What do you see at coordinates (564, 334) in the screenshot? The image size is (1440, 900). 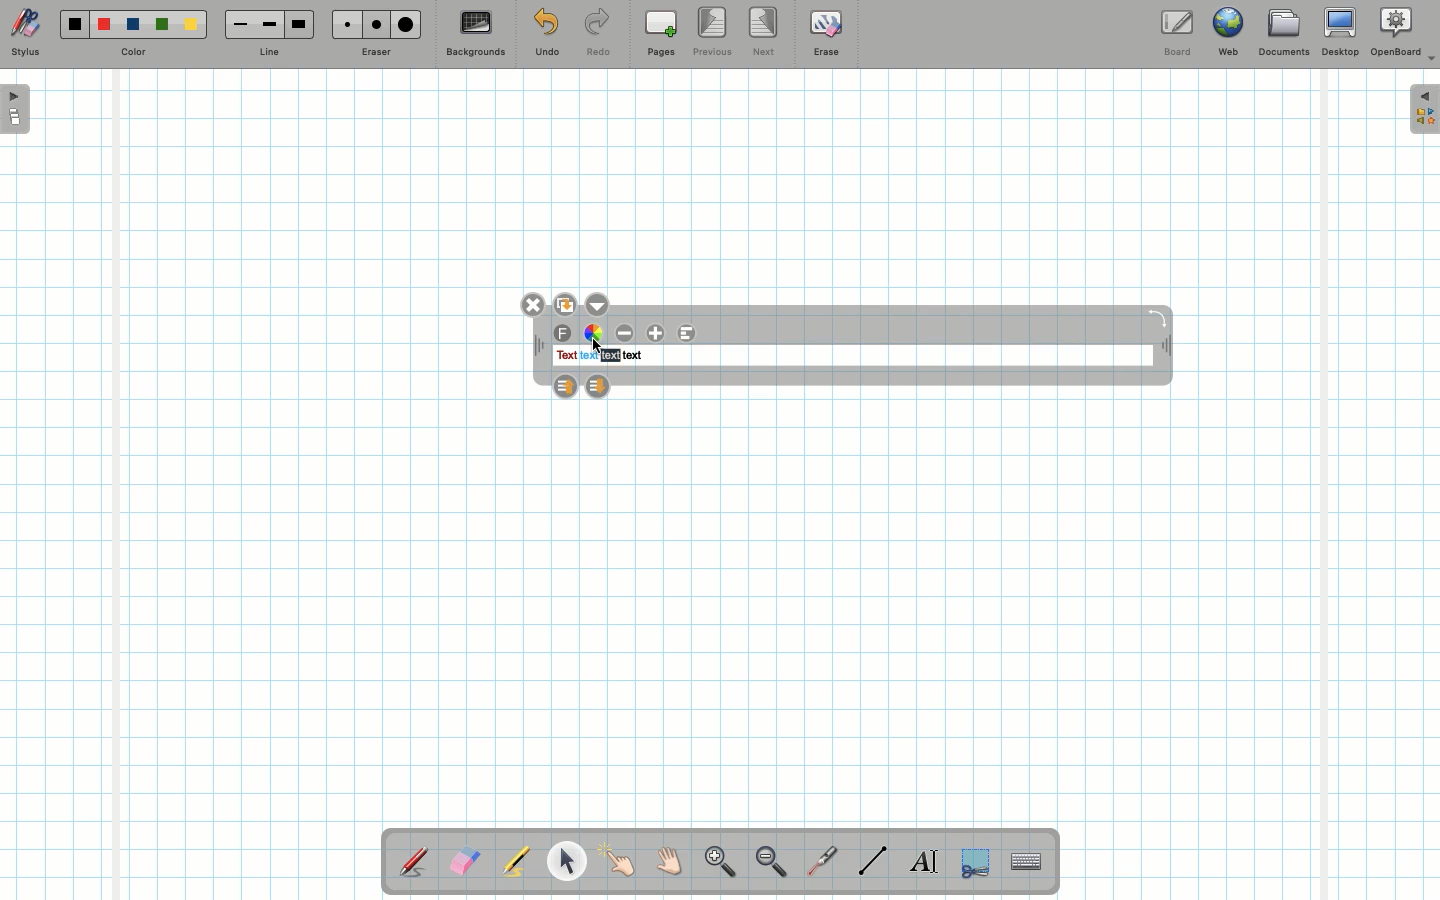 I see `Font` at bounding box center [564, 334].